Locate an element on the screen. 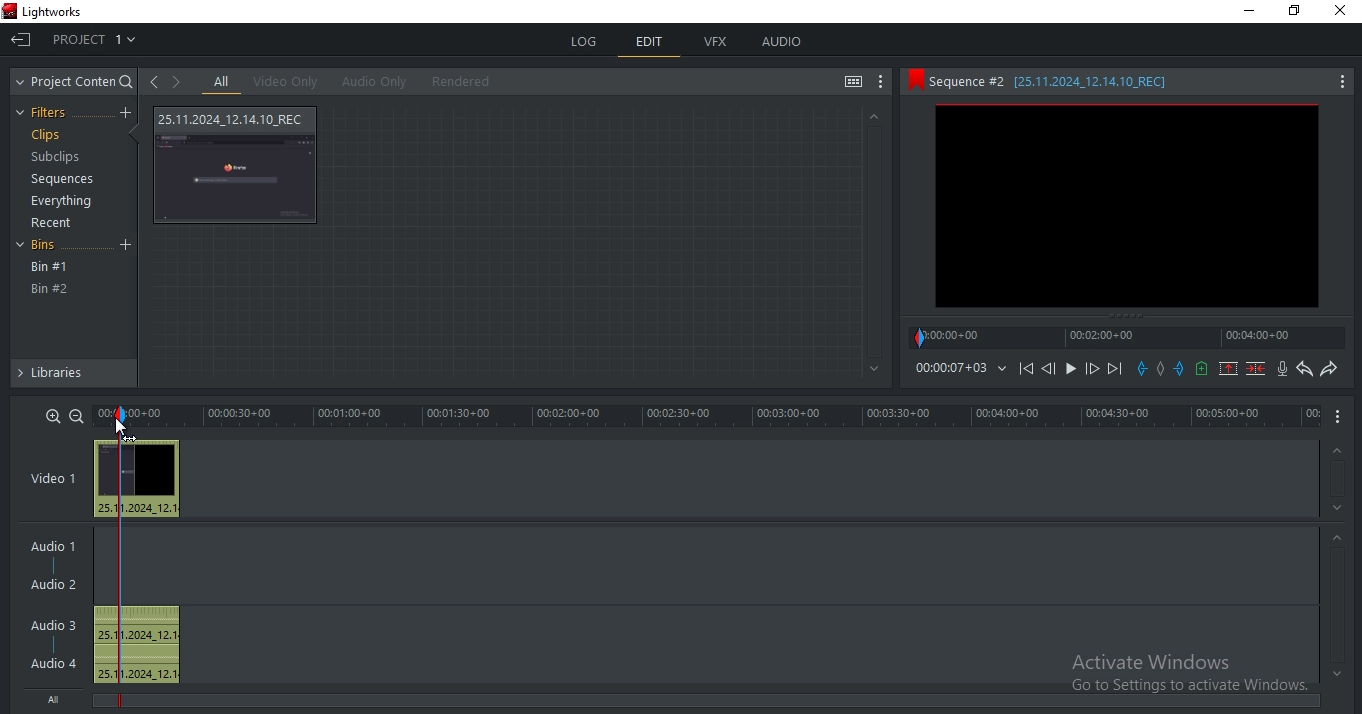 The width and height of the screenshot is (1362, 714). video is located at coordinates (138, 479).